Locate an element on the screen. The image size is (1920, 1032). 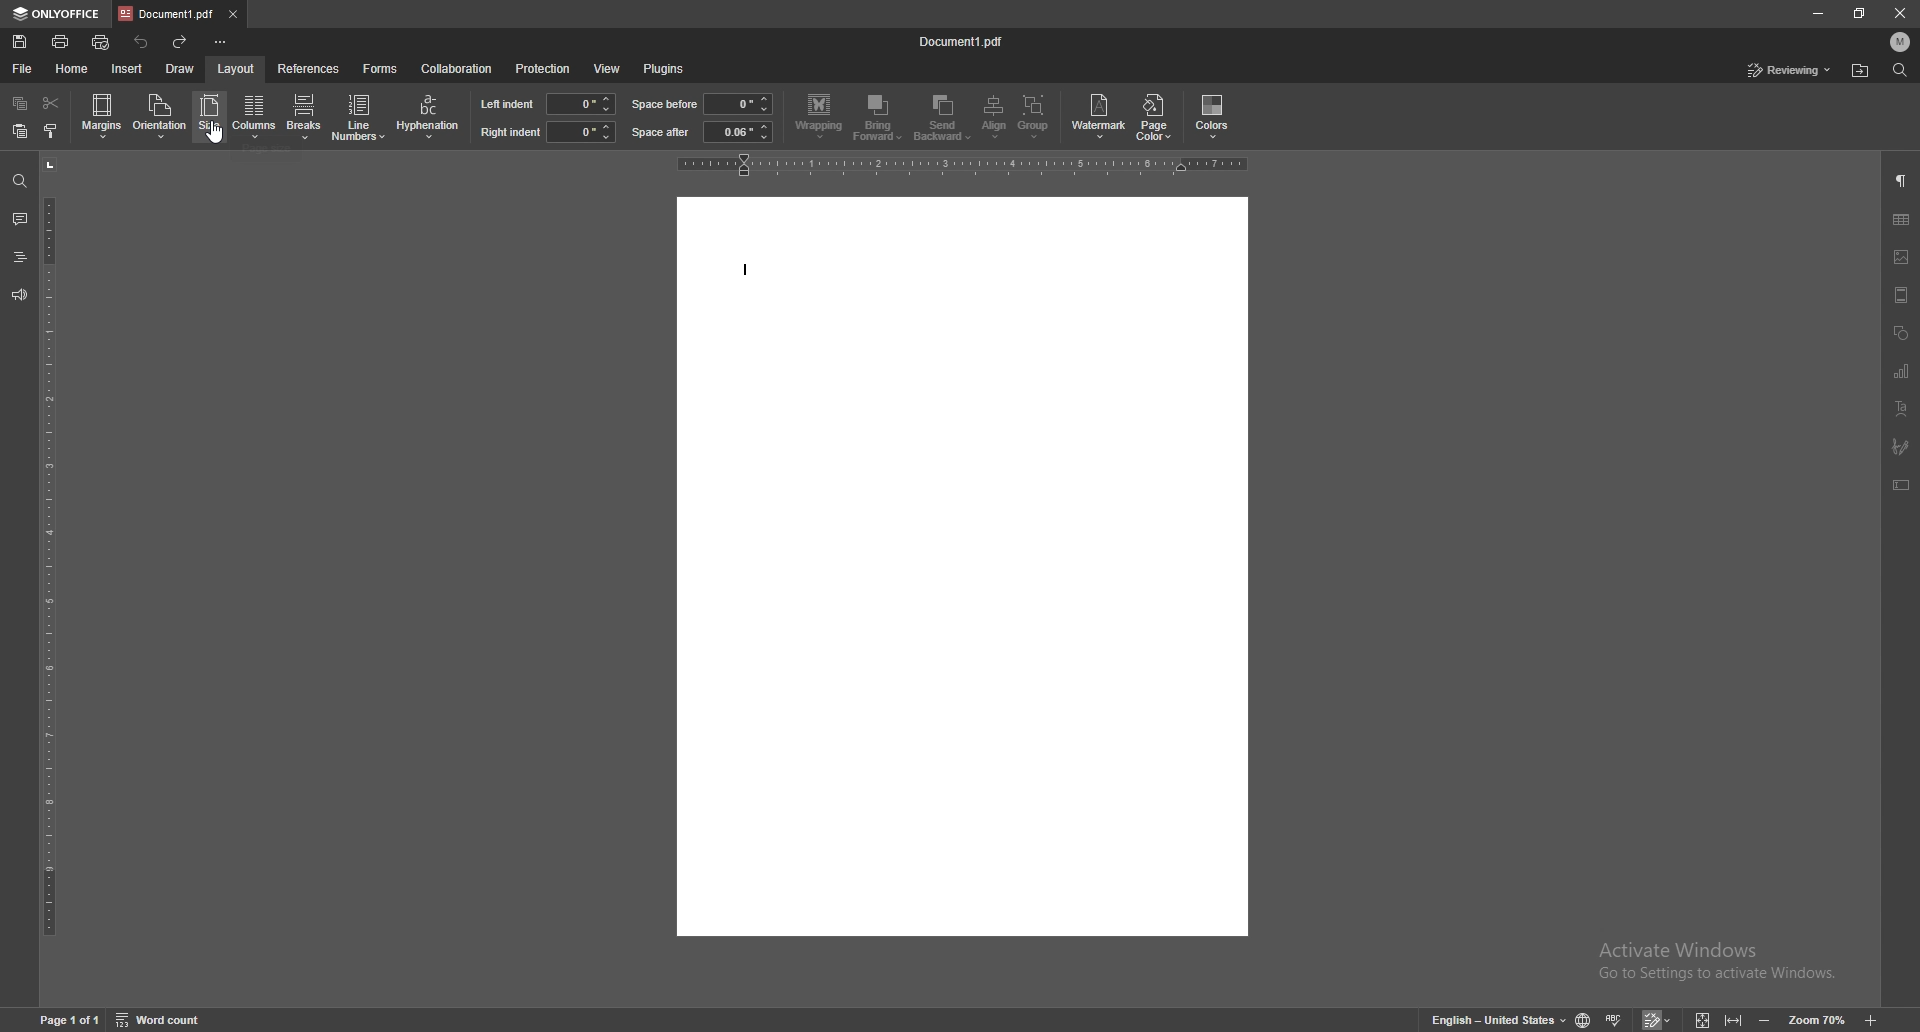
input space after is located at coordinates (738, 132).